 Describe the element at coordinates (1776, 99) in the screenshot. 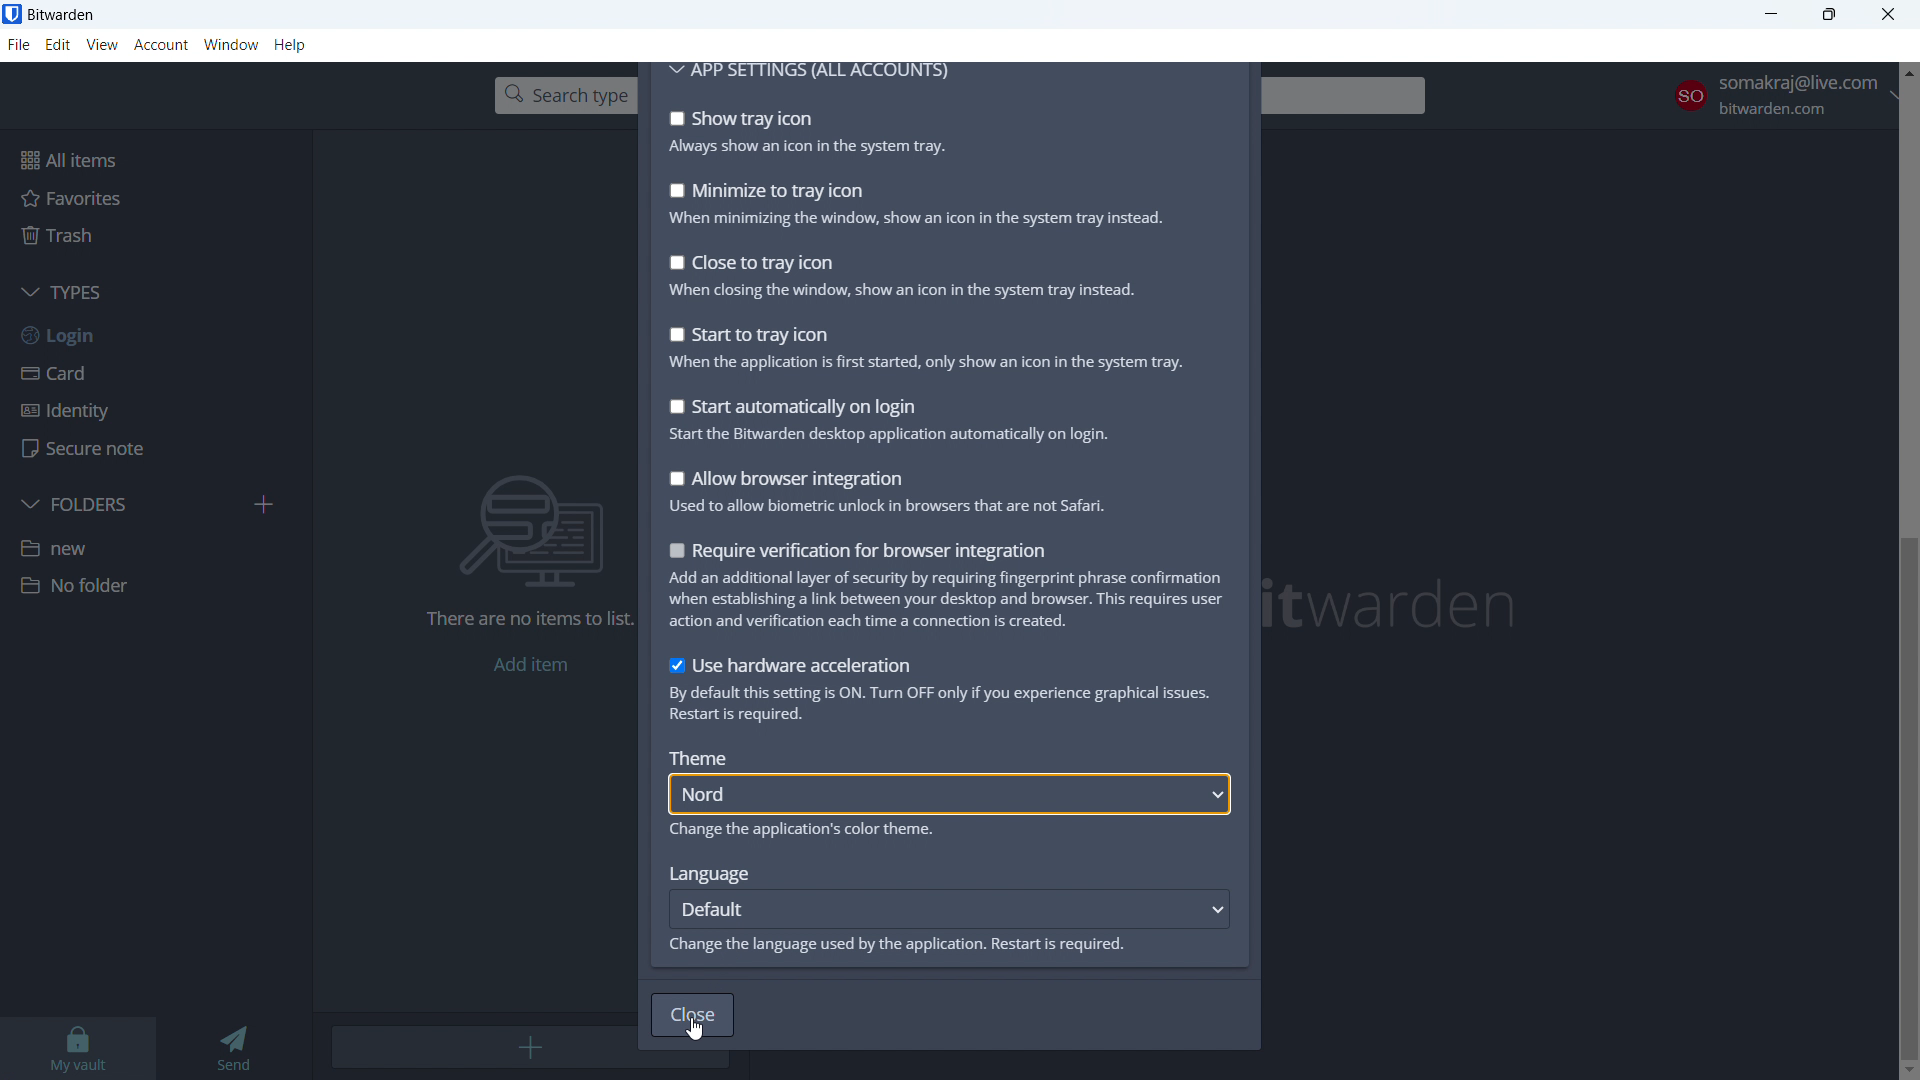

I see `account` at that location.